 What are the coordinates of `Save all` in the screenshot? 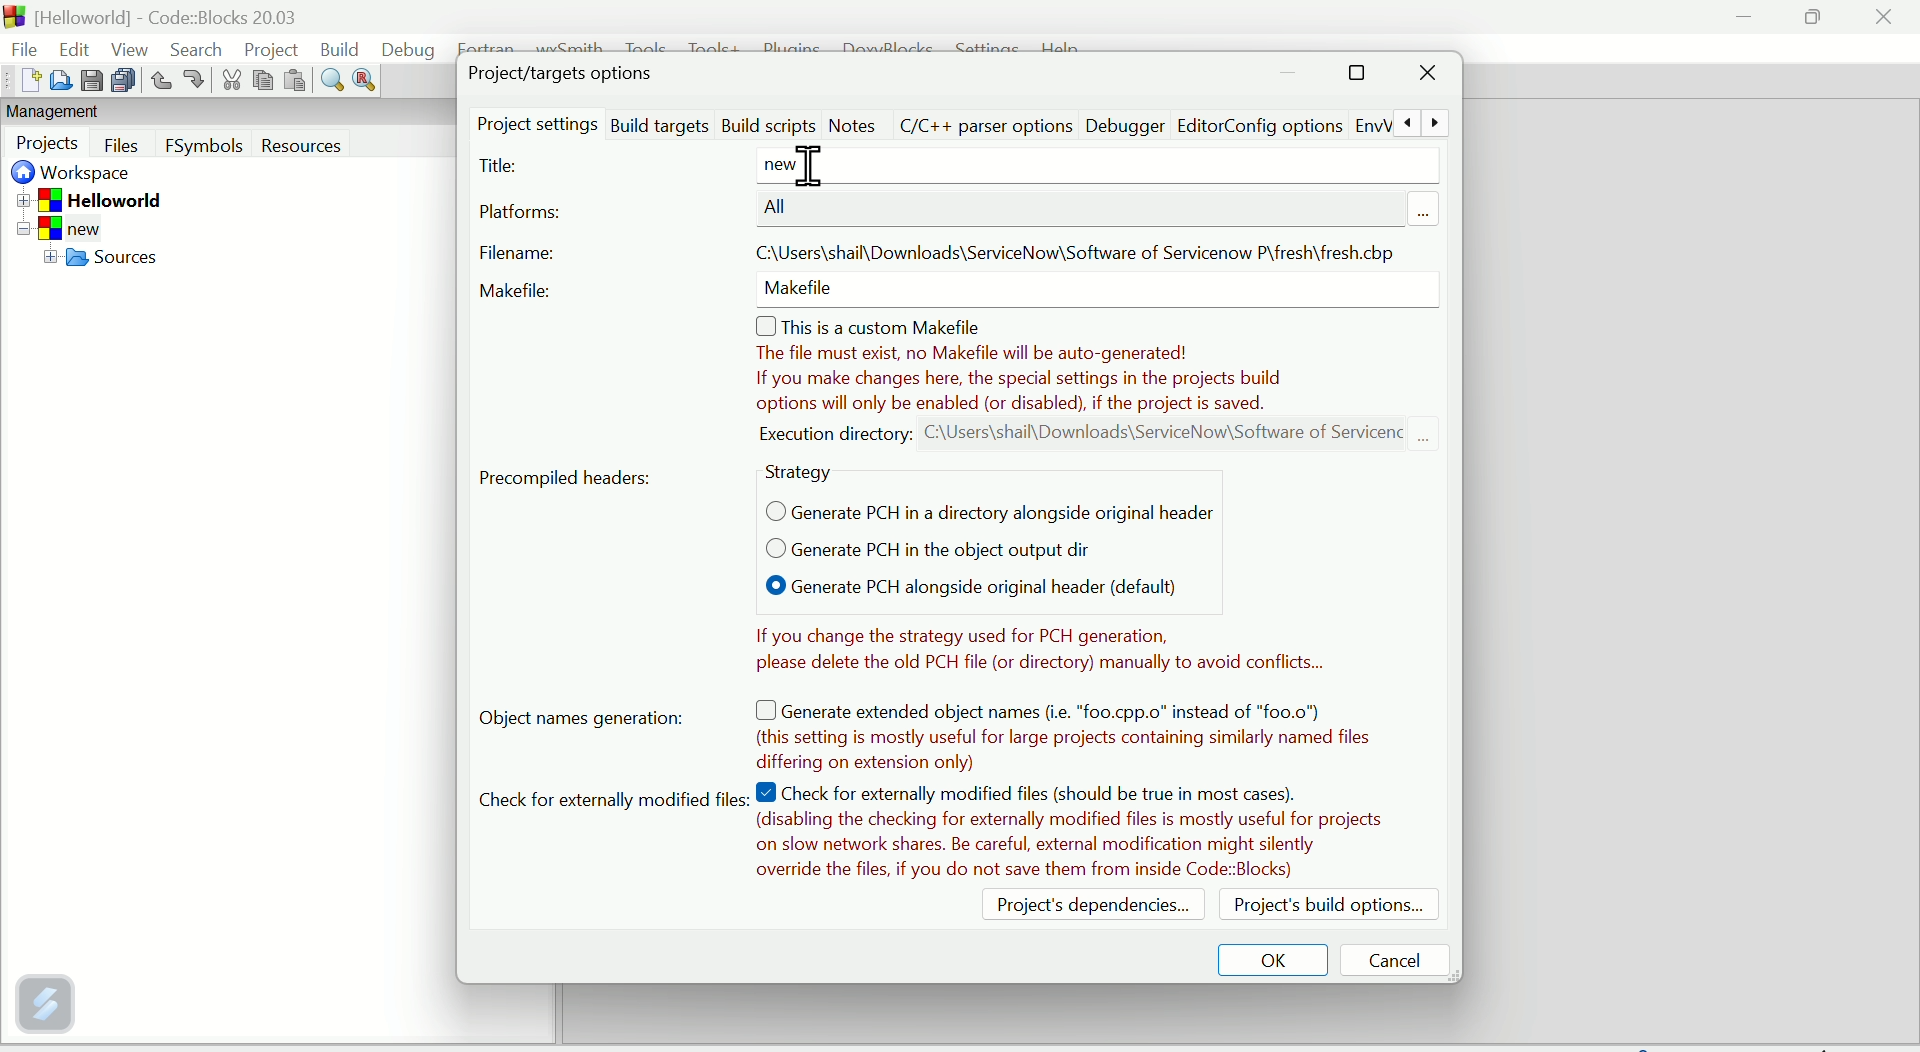 It's located at (127, 81).